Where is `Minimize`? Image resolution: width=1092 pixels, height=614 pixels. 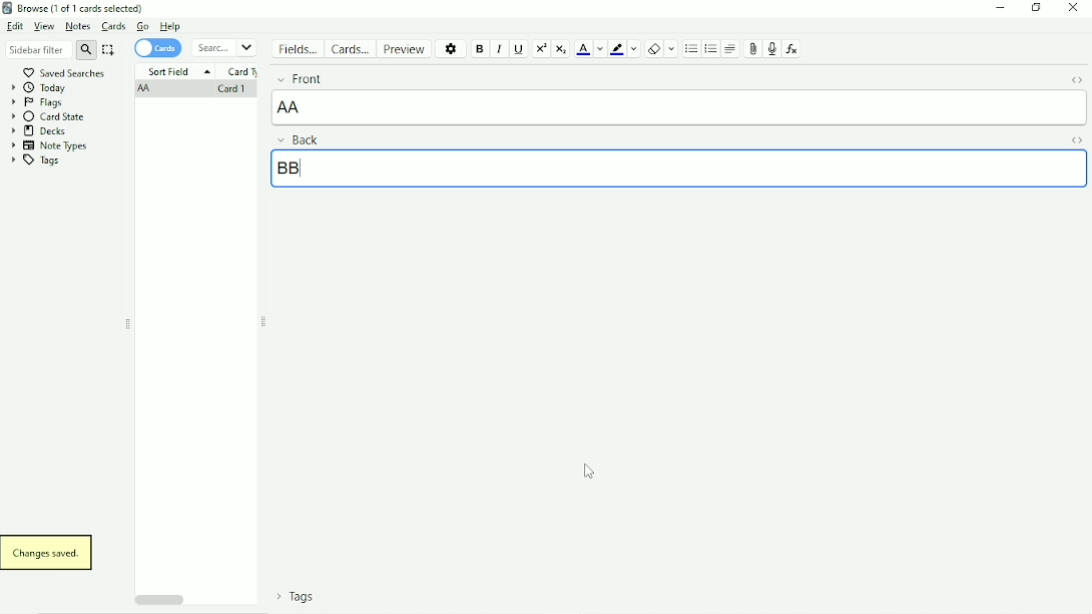
Minimize is located at coordinates (1000, 8).